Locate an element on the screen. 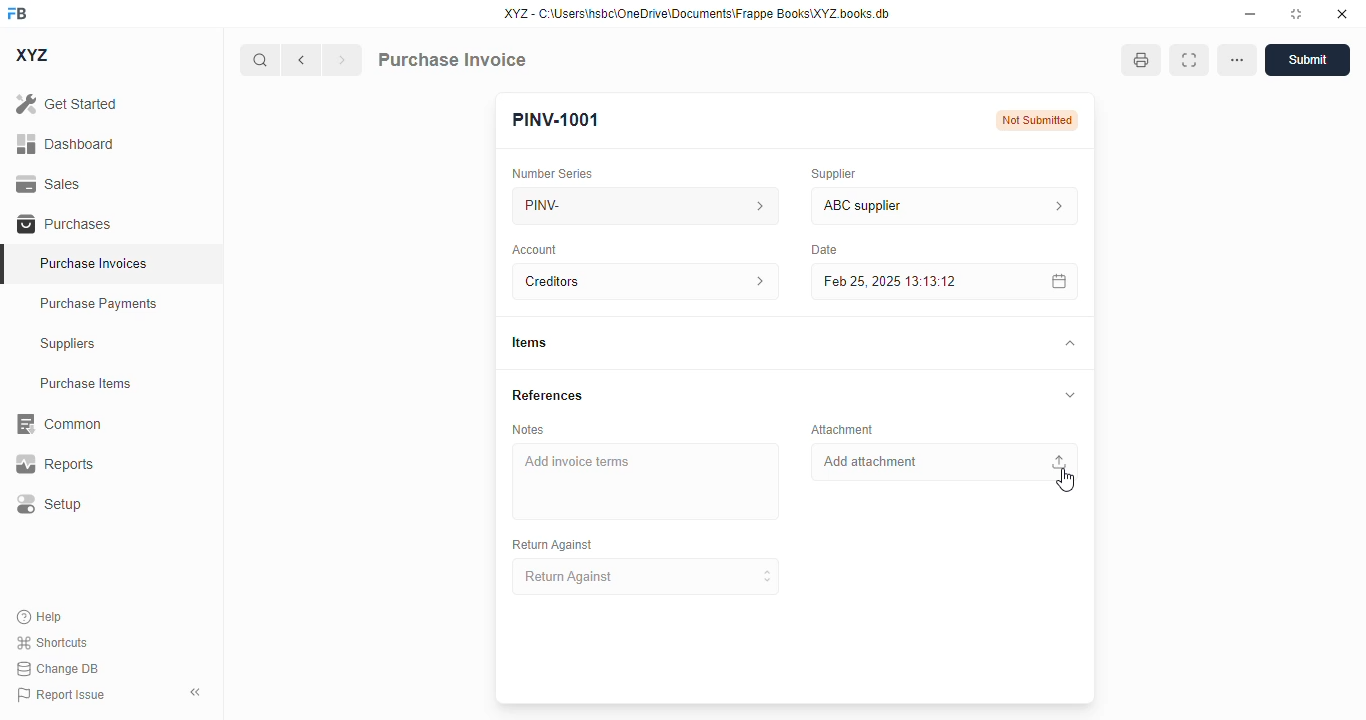 This screenshot has width=1366, height=720. toggle expand/collapse is located at coordinates (1070, 395).